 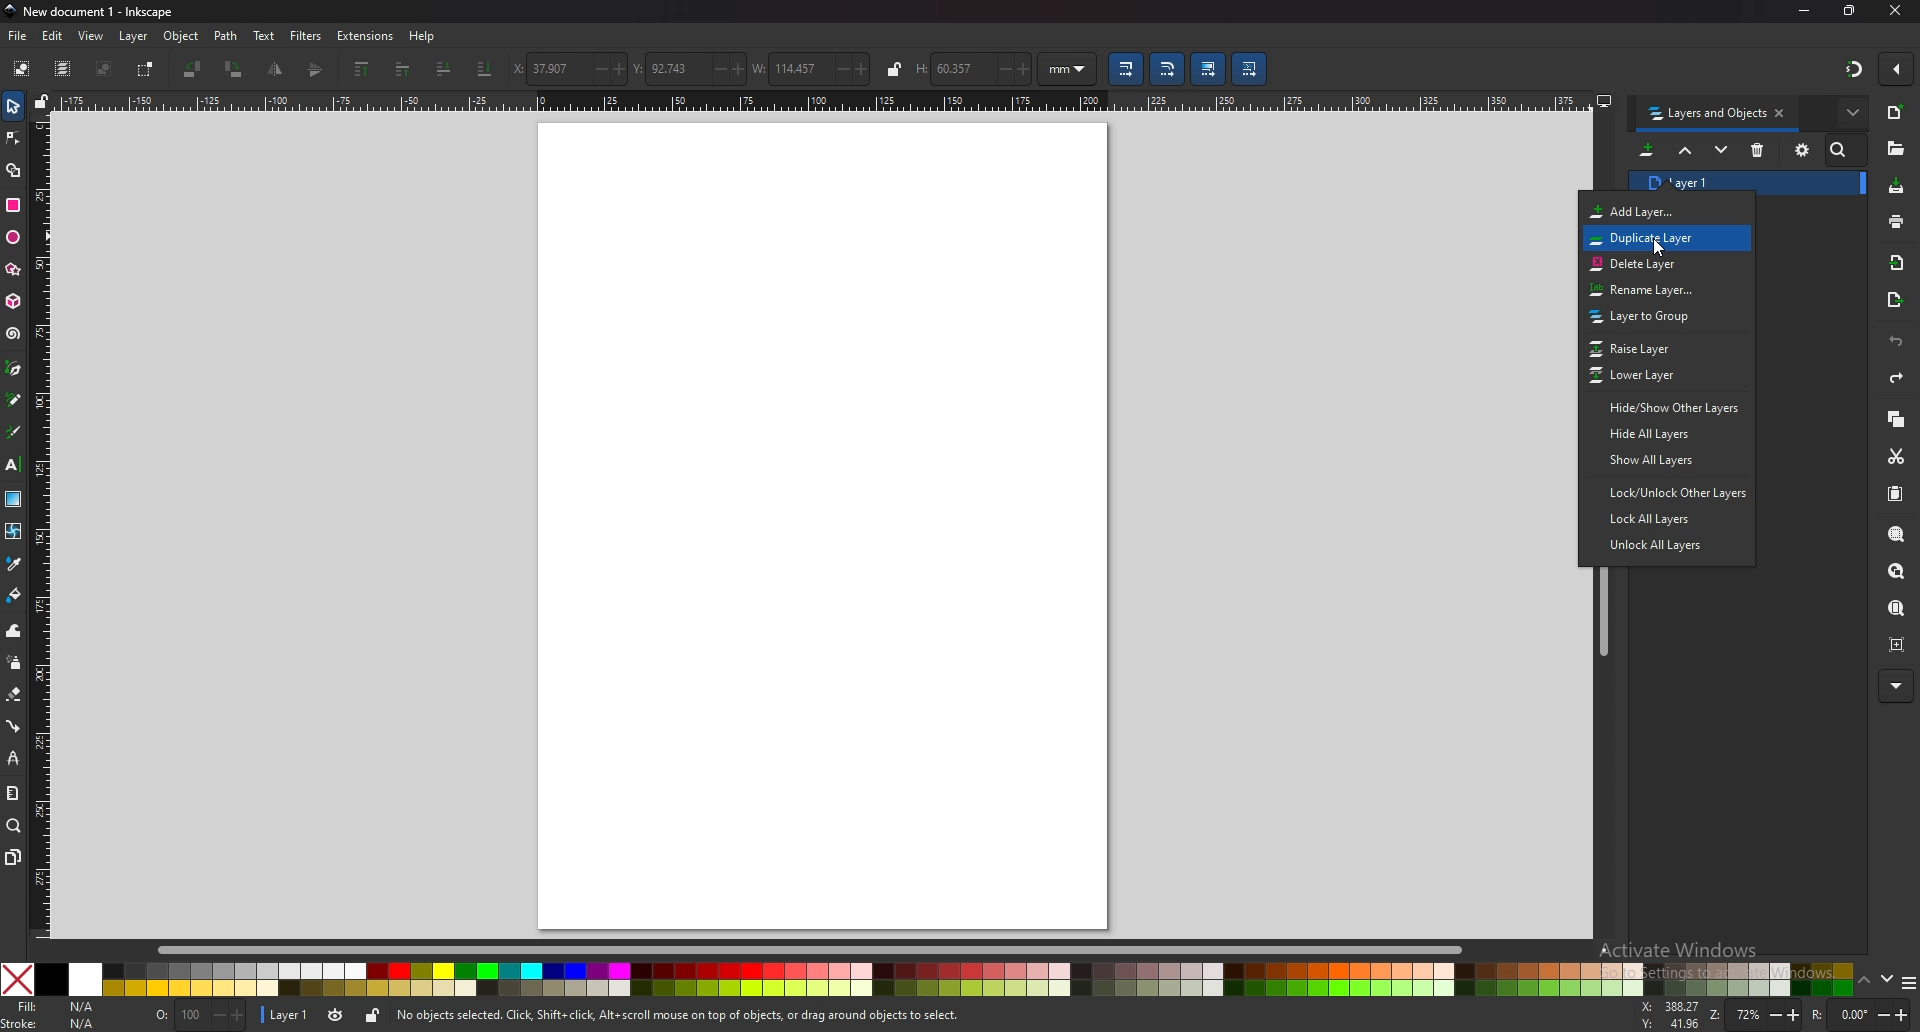 What do you see at coordinates (42, 100) in the screenshot?
I see `lock guides` at bounding box center [42, 100].